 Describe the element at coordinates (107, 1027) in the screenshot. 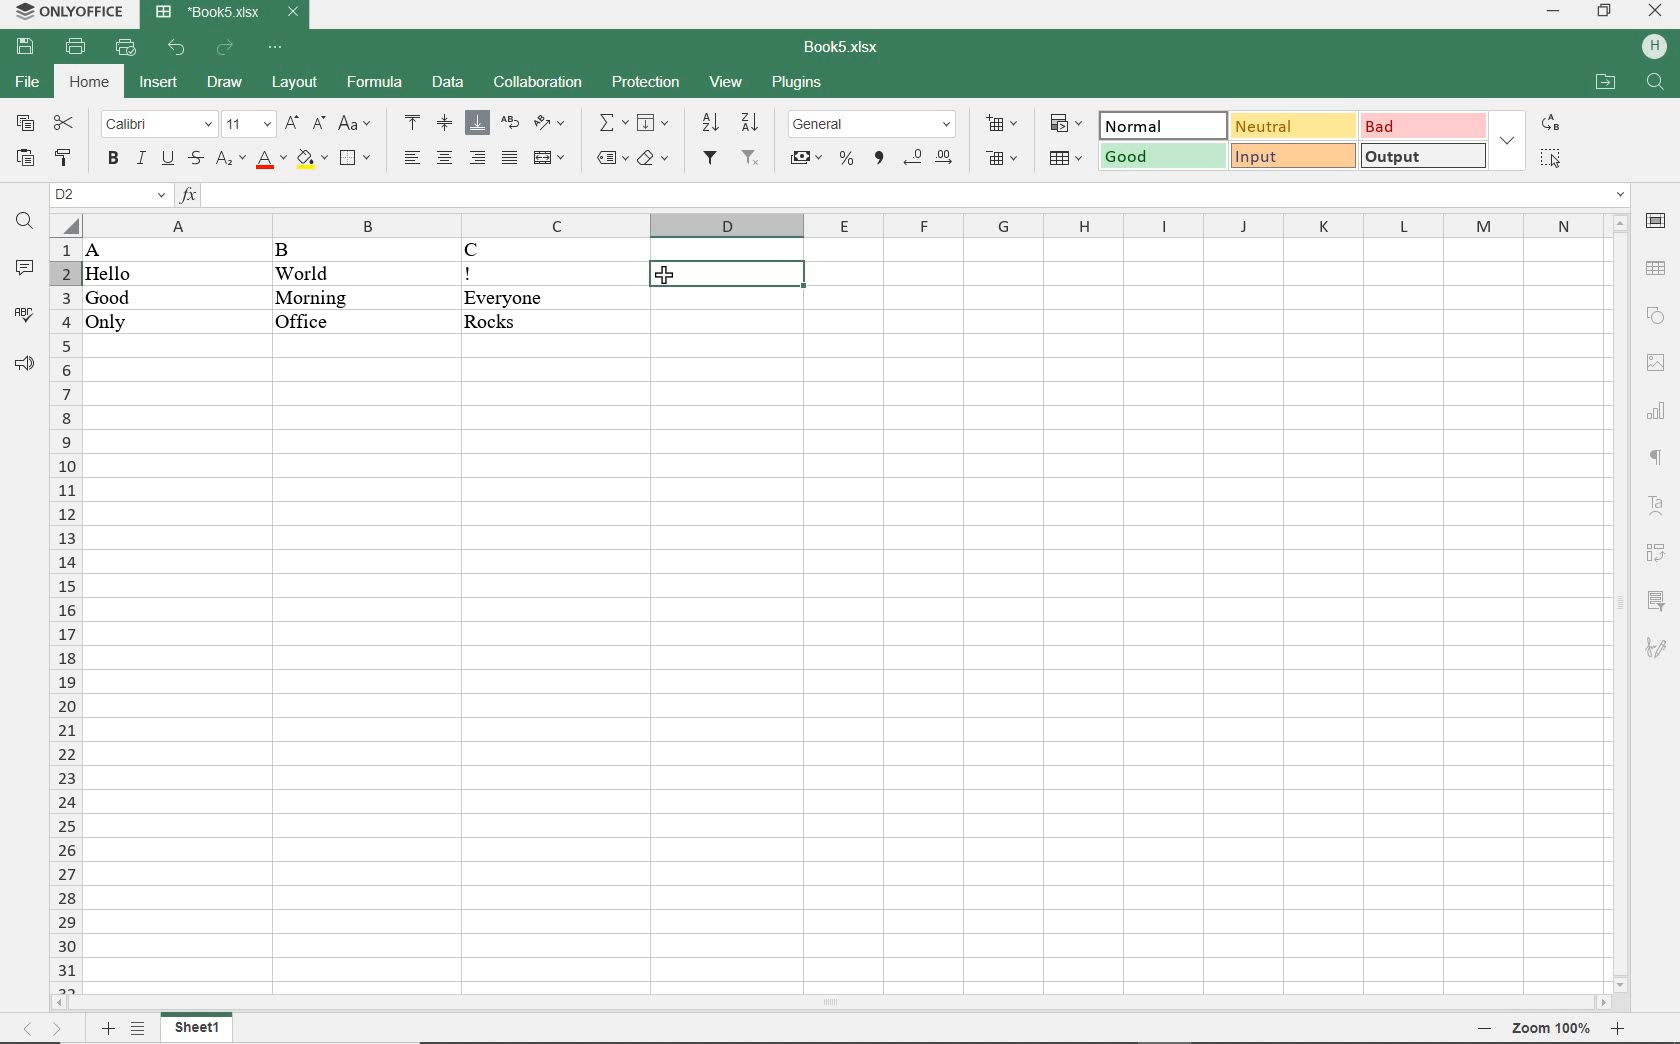

I see `add sheet` at that location.